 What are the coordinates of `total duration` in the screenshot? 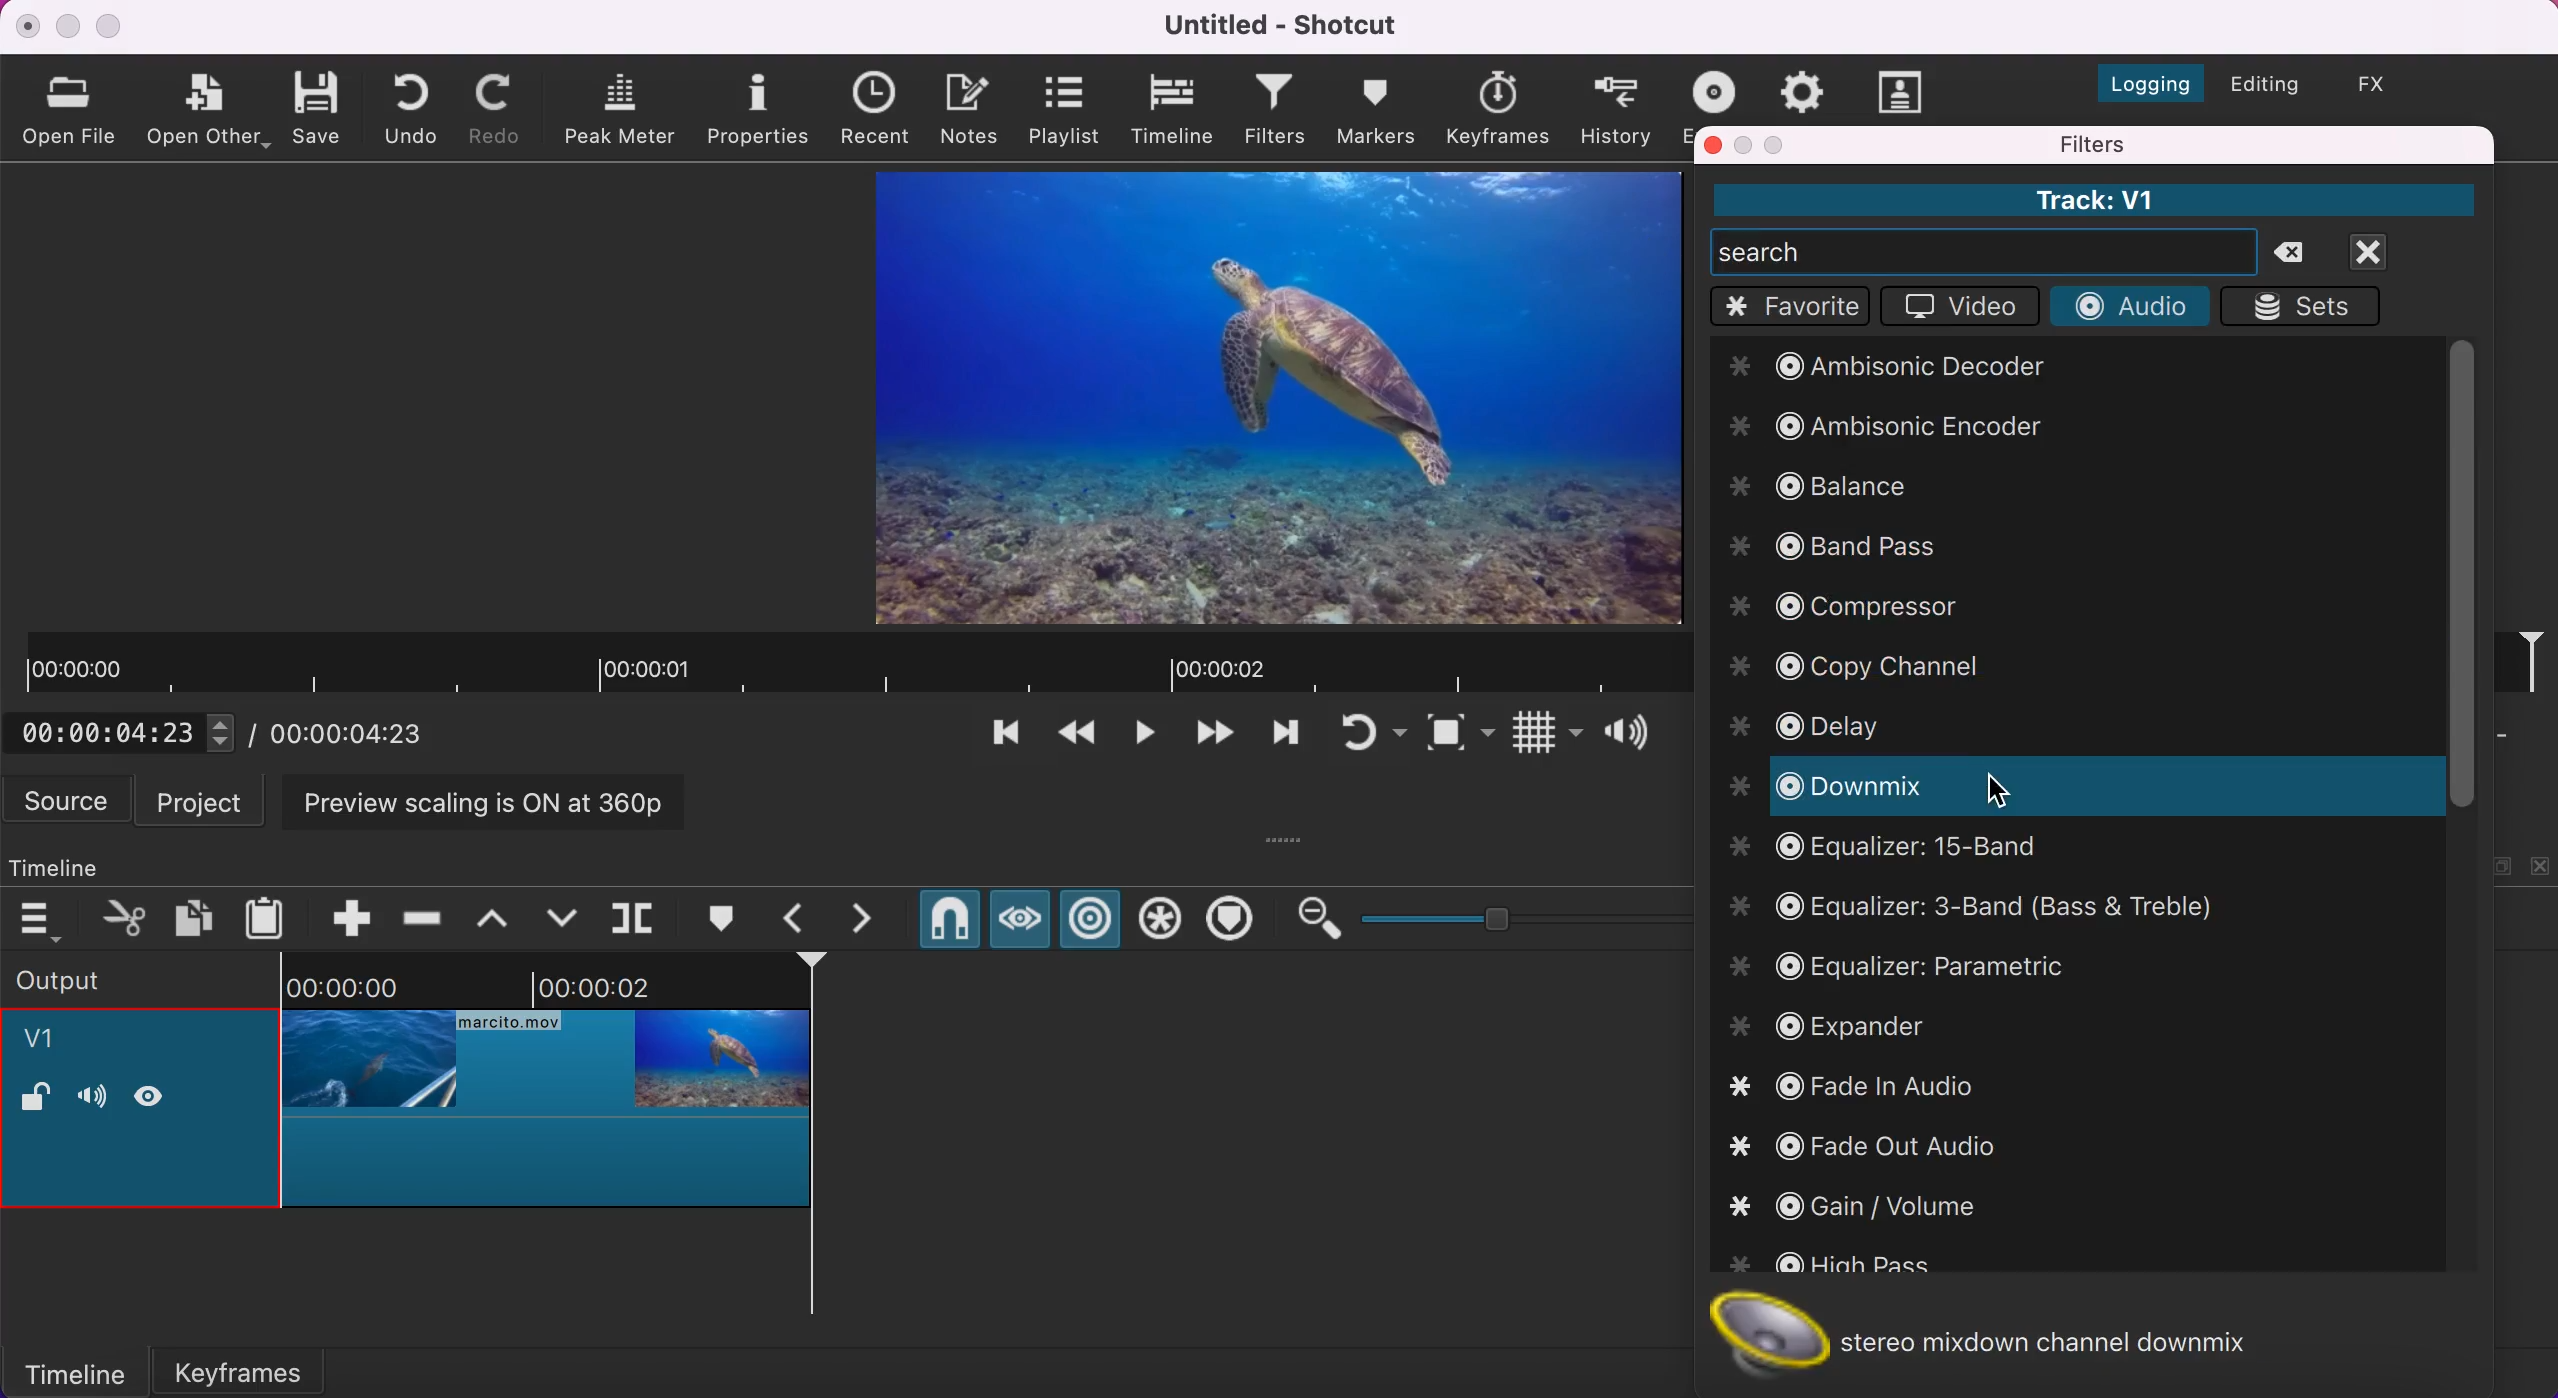 It's located at (358, 733).